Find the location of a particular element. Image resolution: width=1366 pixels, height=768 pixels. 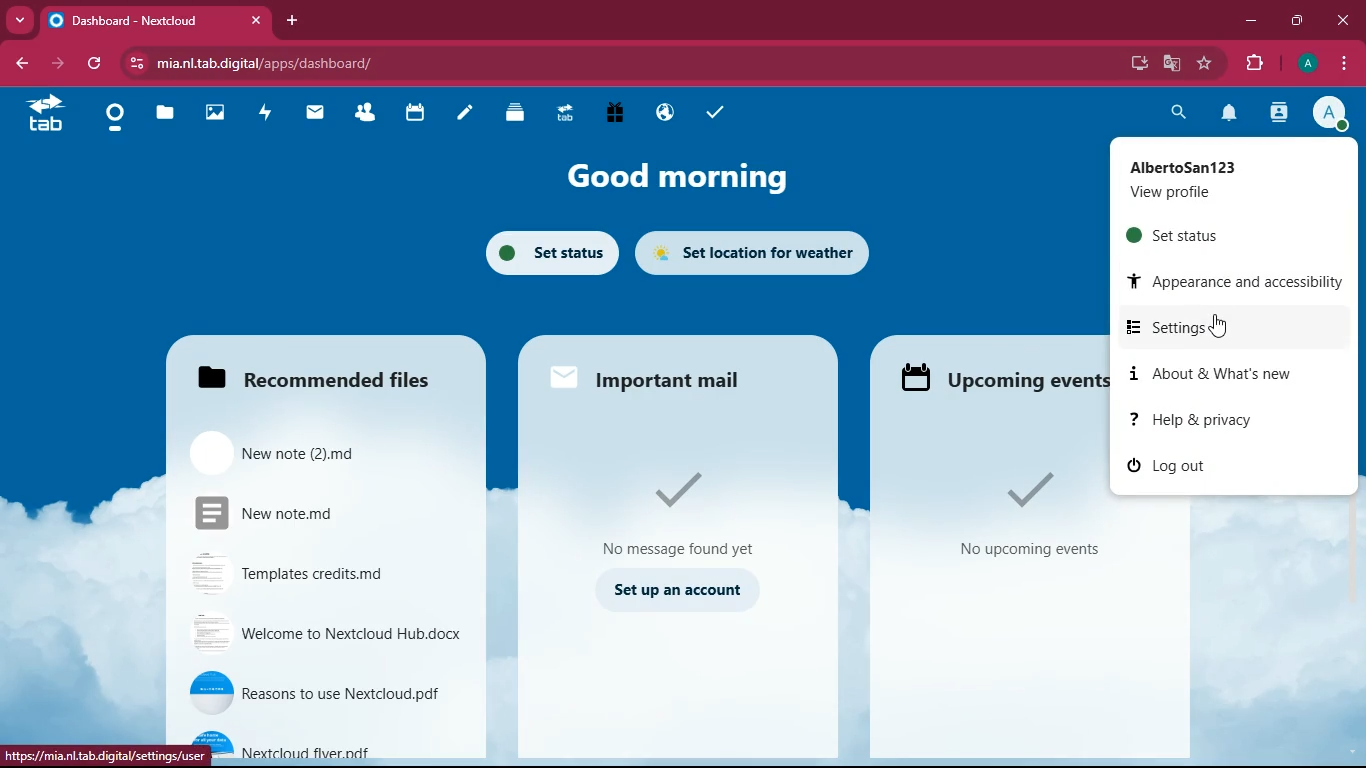

reasons to use nextcloud.pdf is located at coordinates (322, 690).